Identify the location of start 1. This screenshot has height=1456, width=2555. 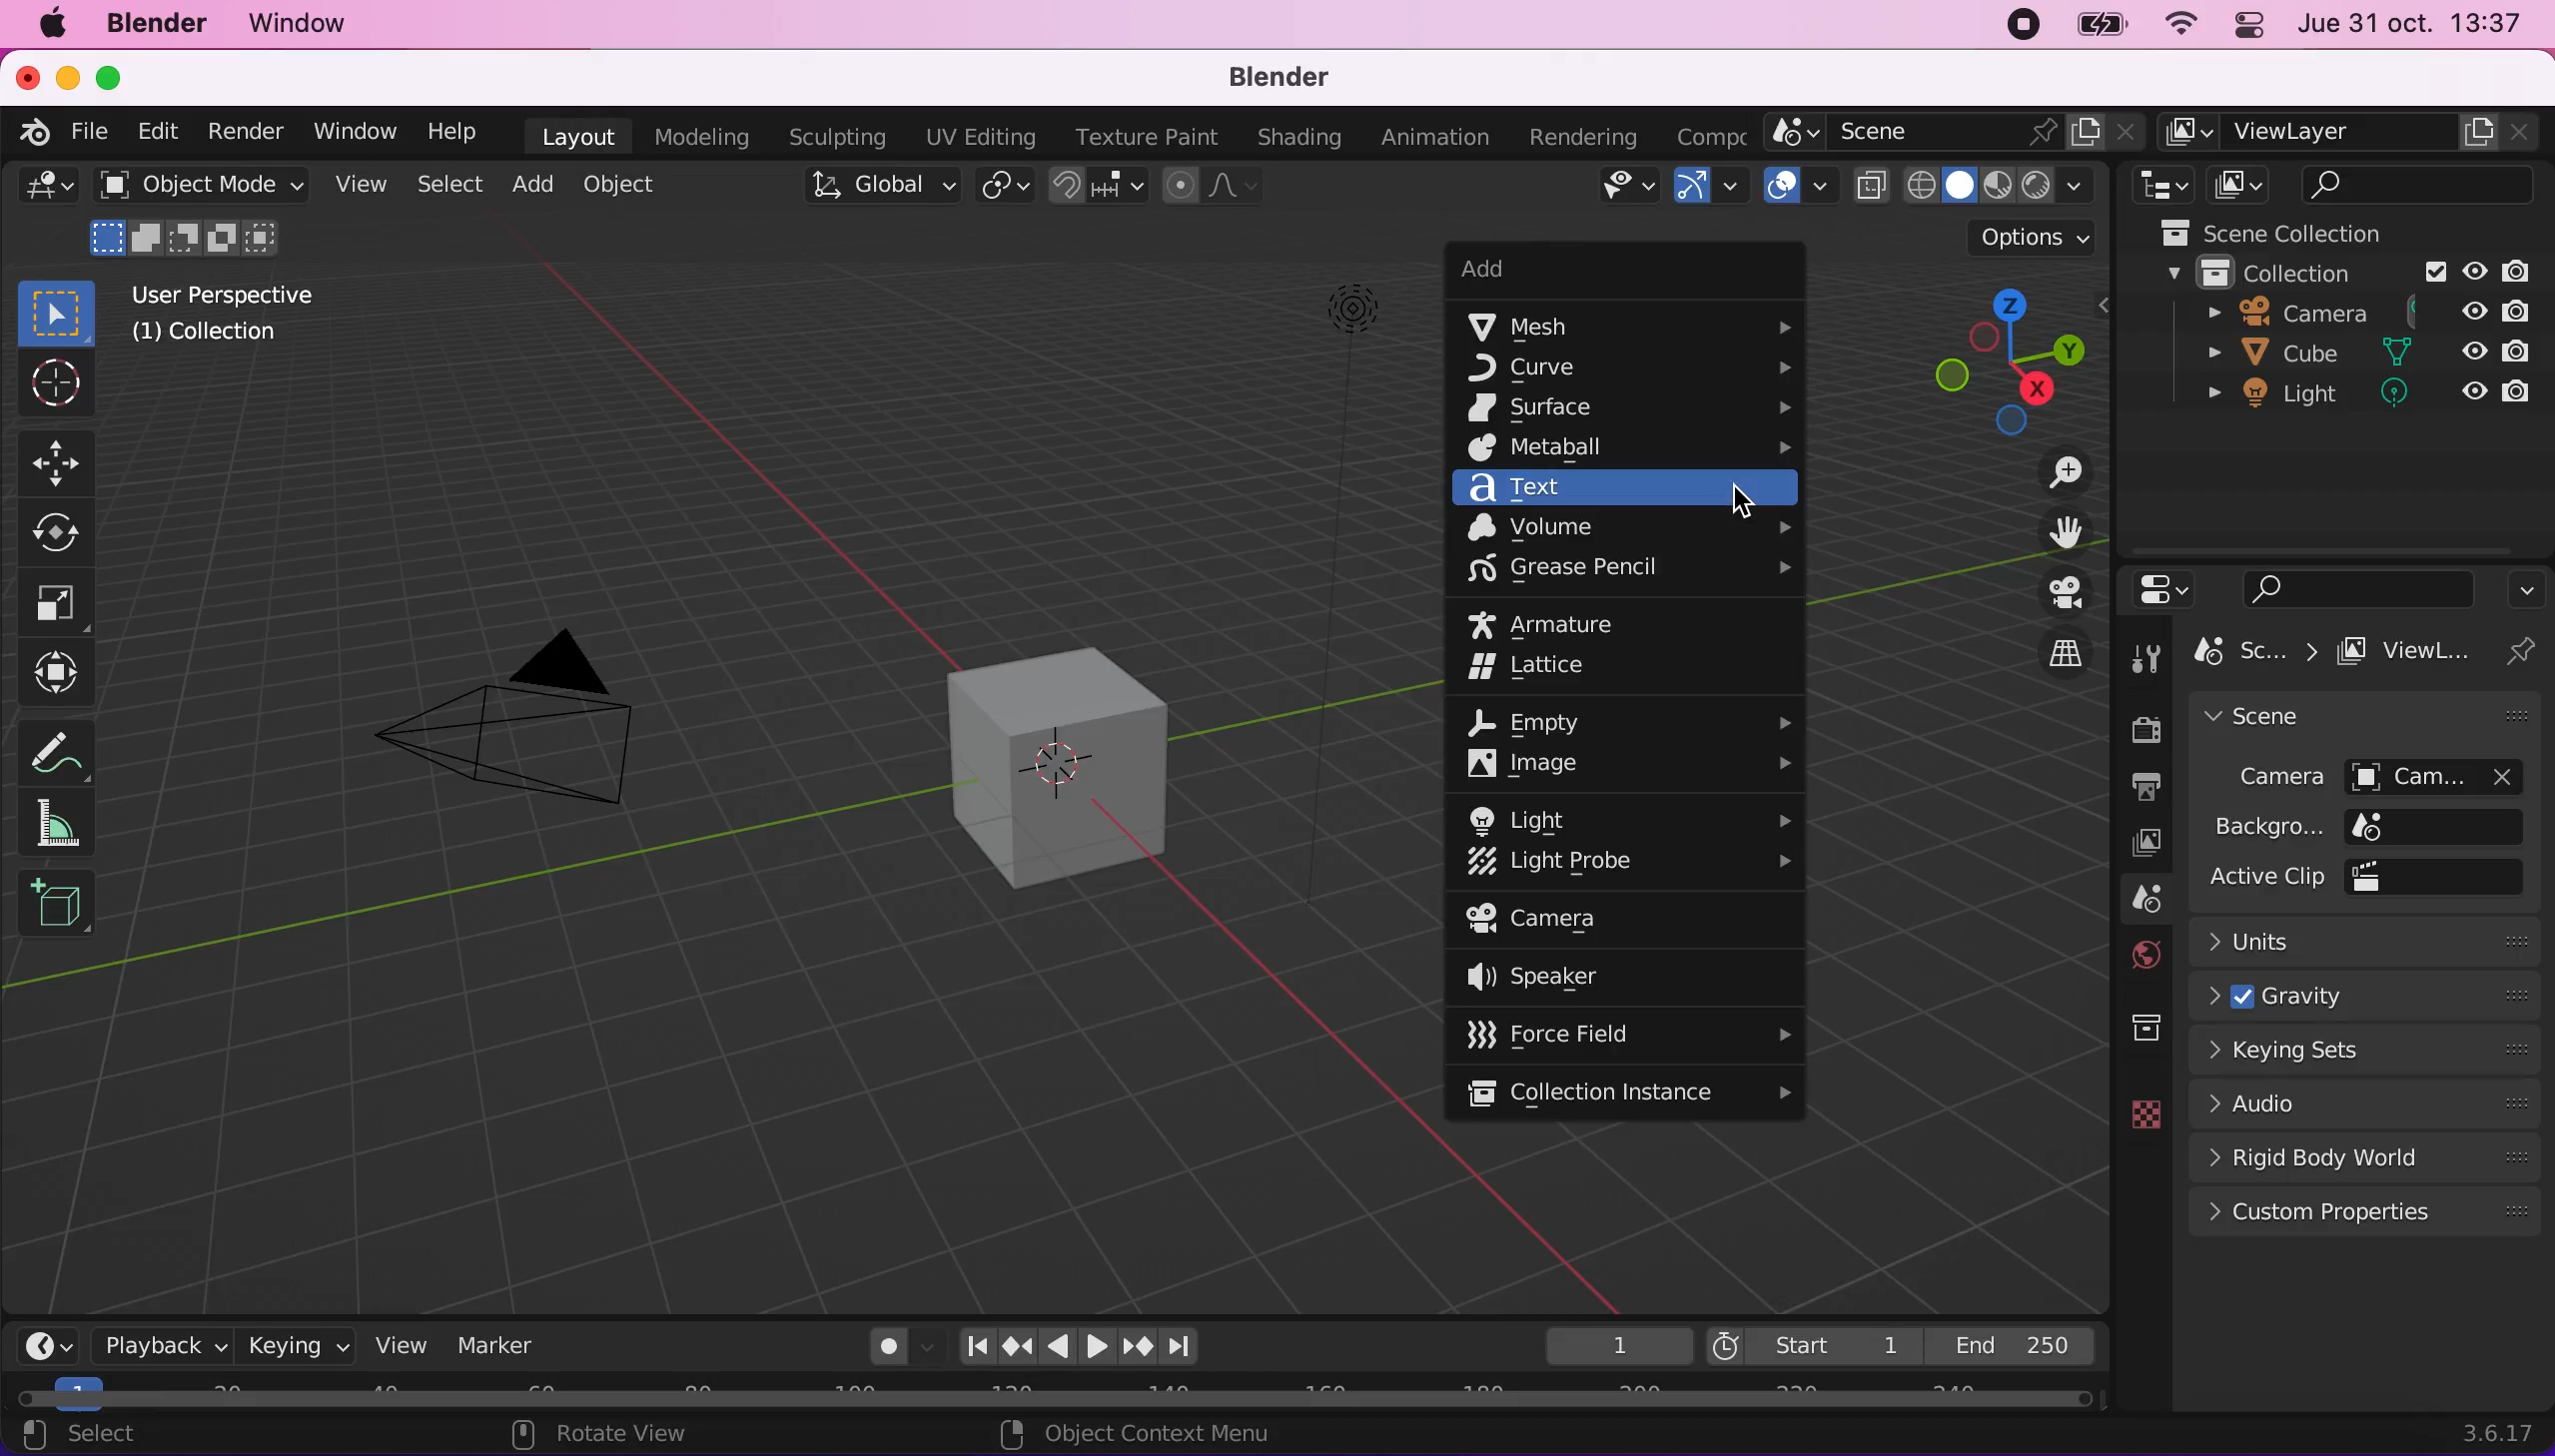
(1811, 1343).